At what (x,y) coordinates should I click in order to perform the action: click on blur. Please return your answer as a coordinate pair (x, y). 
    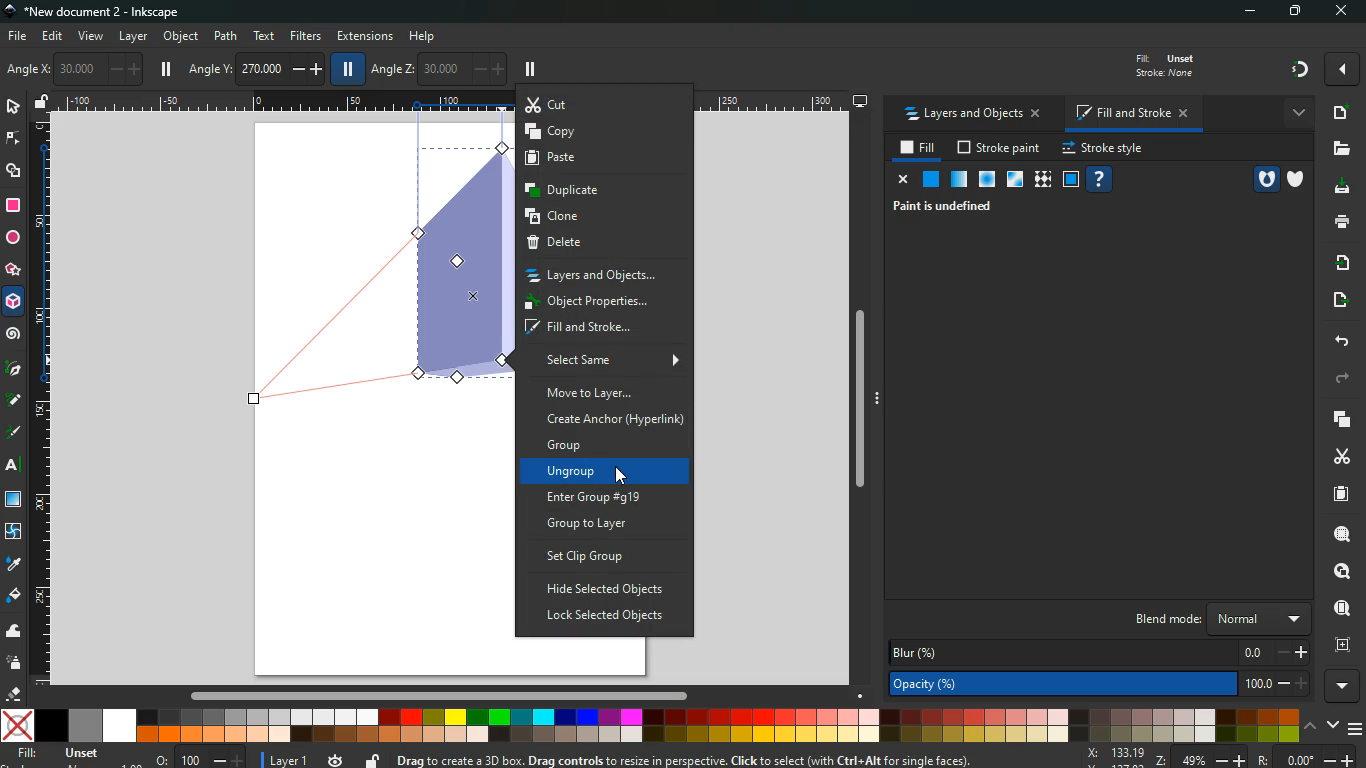
    Looking at the image, I should click on (1101, 651).